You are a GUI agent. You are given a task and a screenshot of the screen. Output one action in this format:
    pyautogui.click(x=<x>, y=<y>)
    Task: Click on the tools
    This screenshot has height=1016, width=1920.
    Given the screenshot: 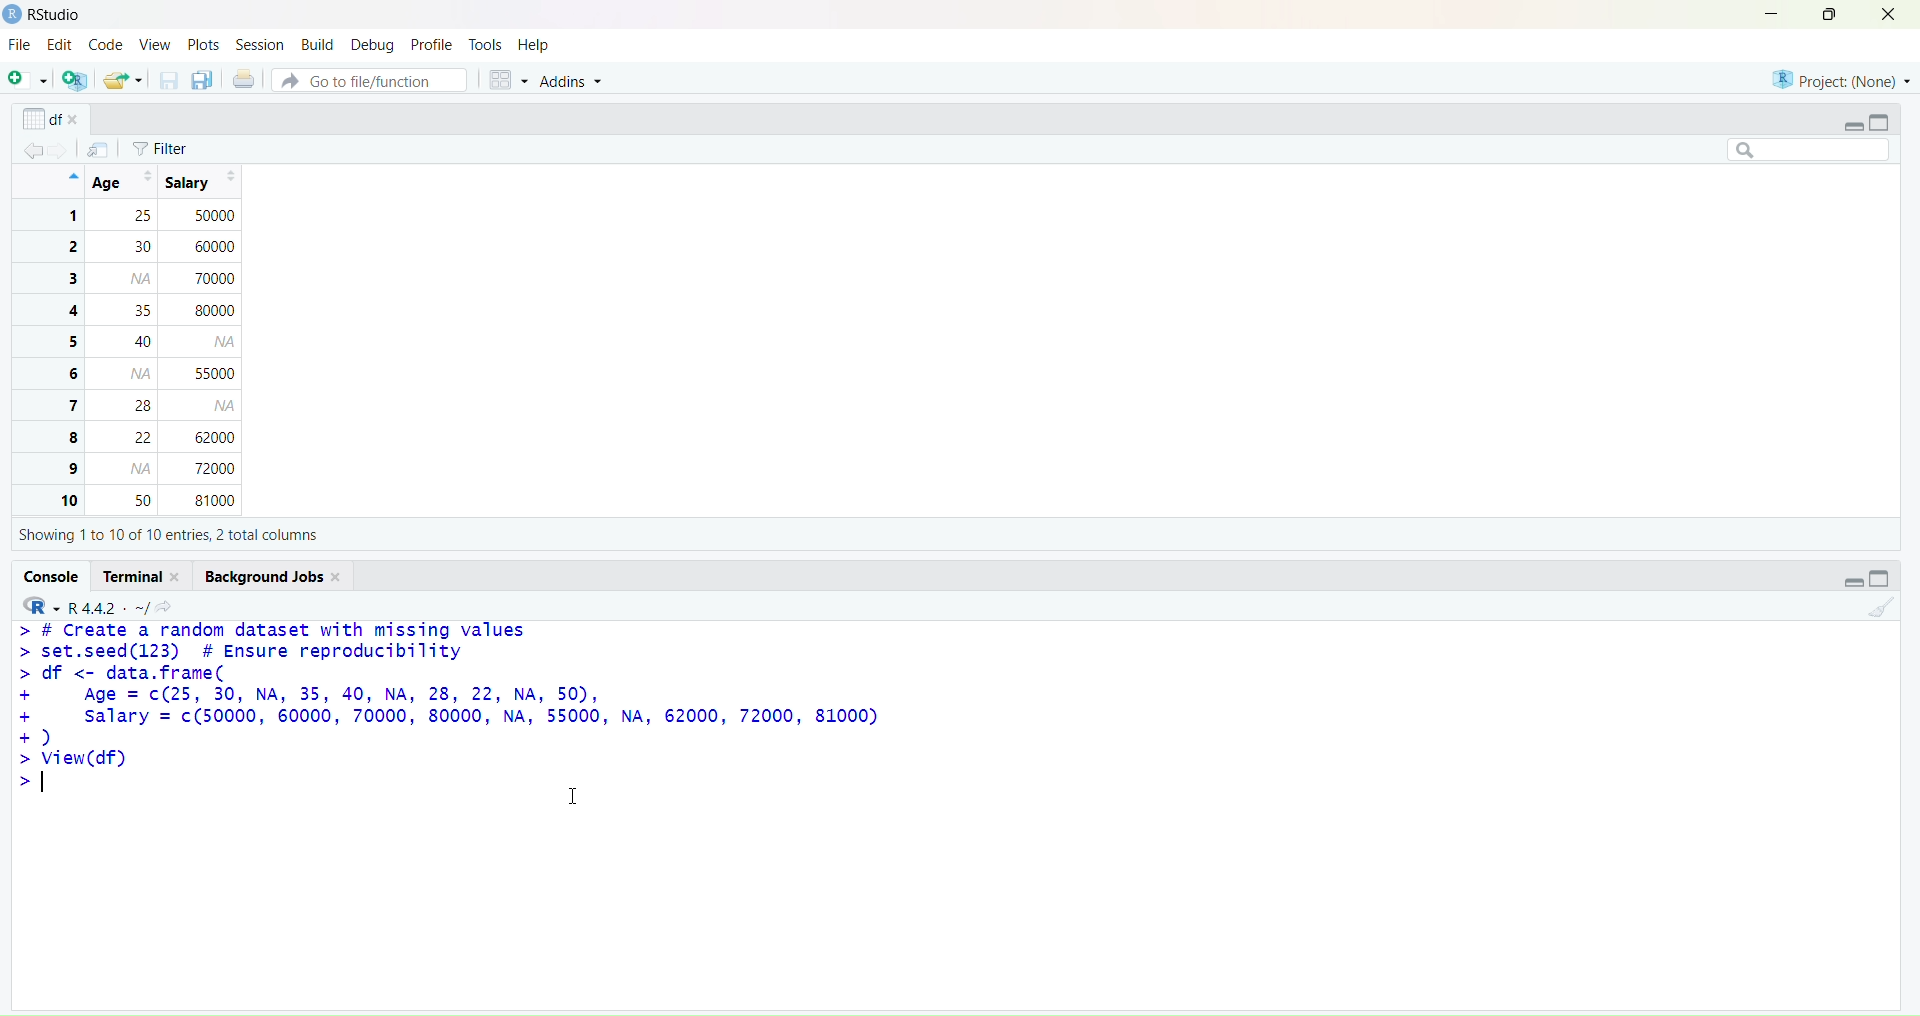 What is the action you would take?
    pyautogui.click(x=488, y=44)
    